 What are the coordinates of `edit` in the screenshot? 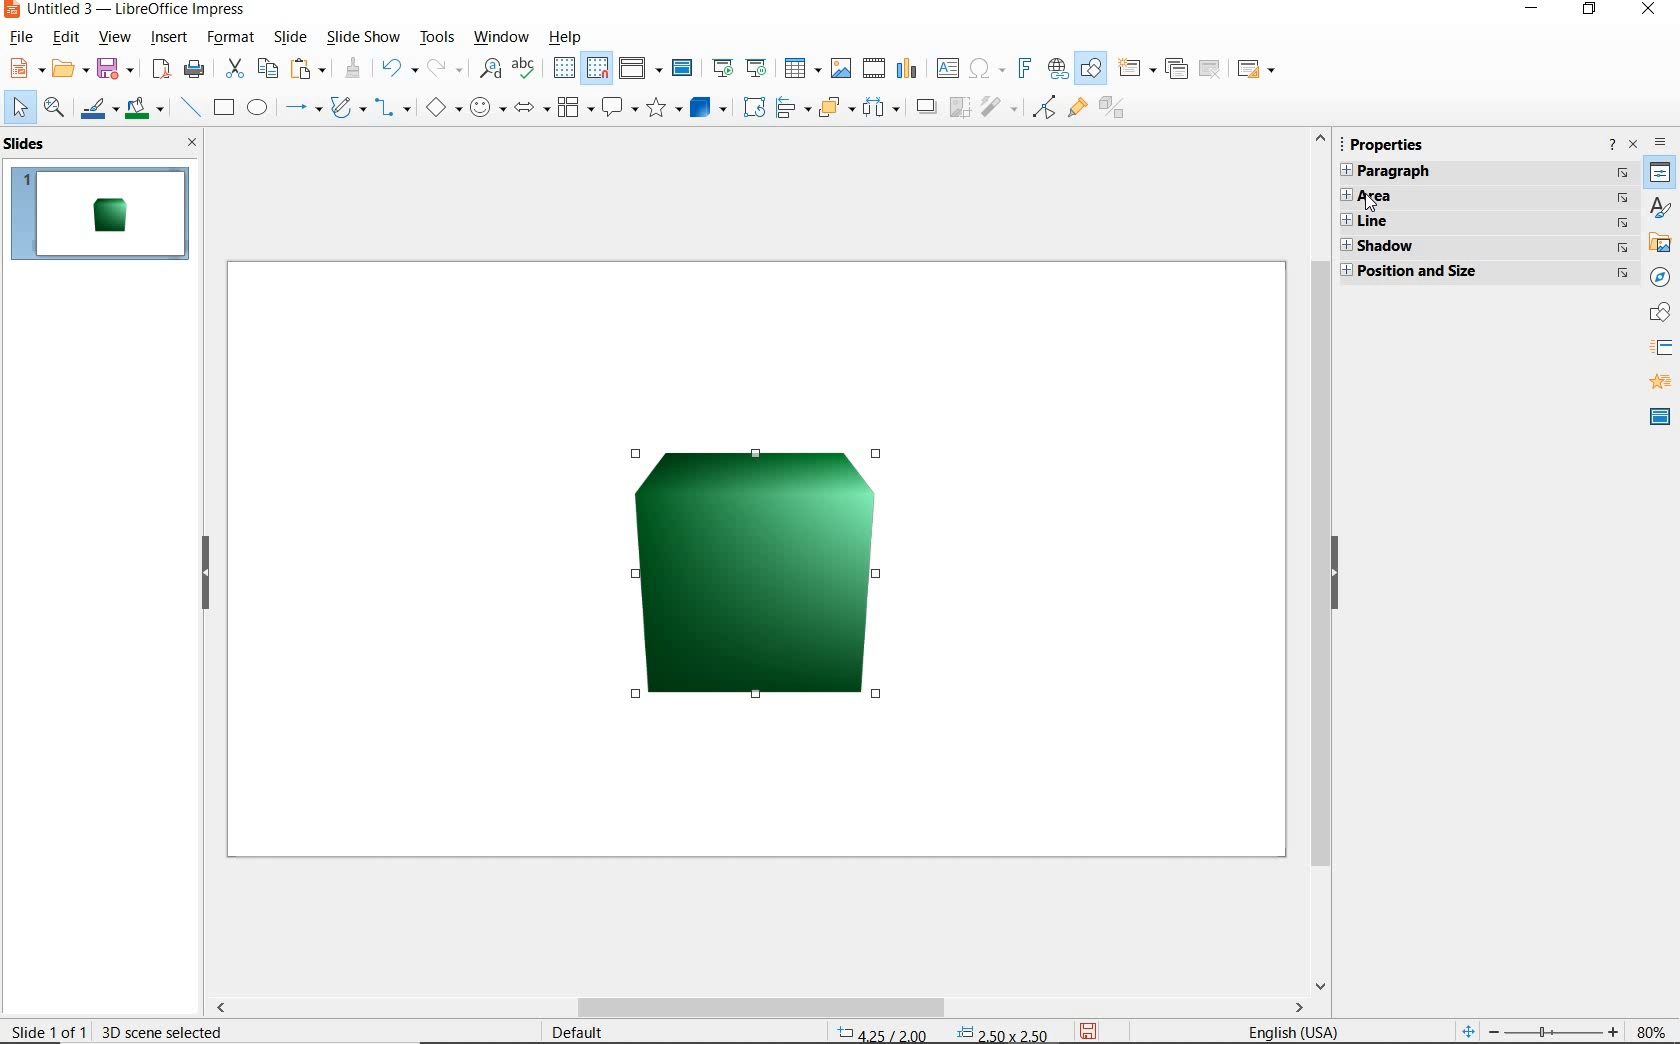 It's located at (66, 37).